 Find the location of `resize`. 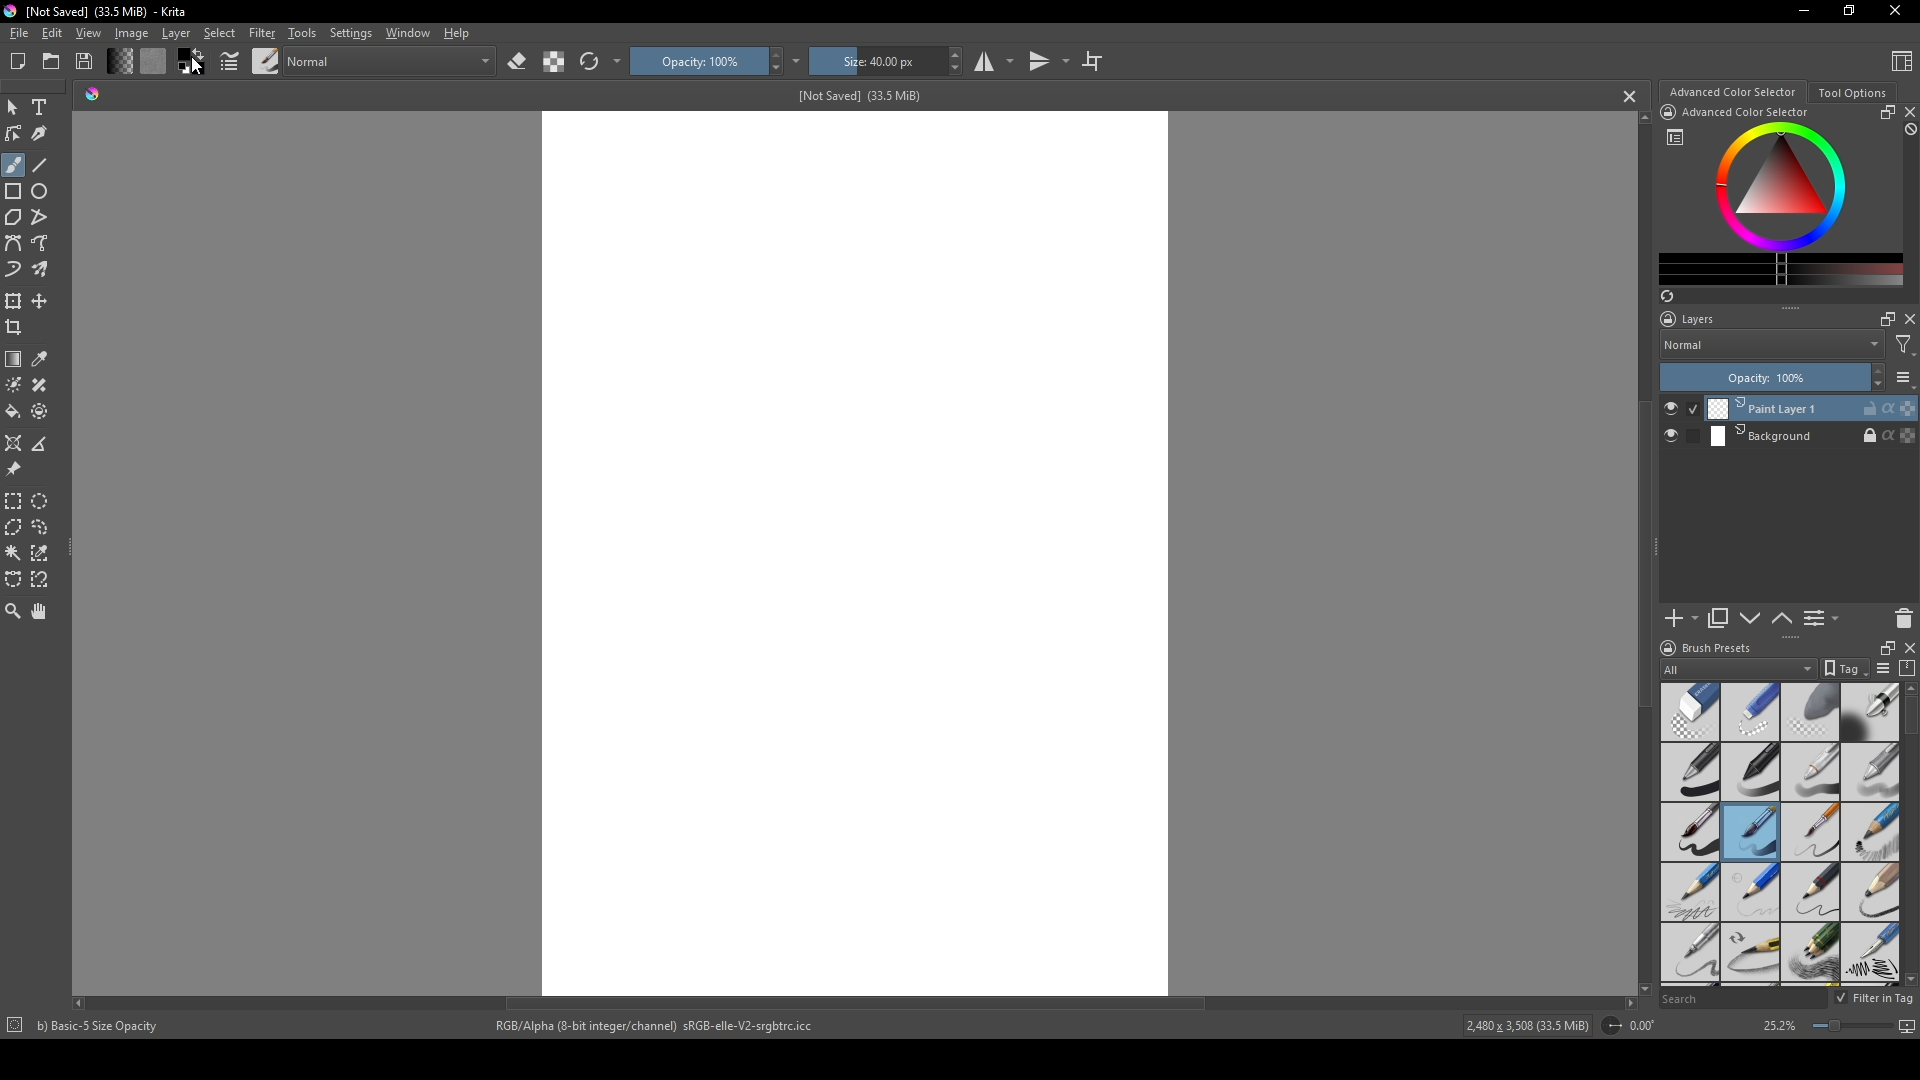

resize is located at coordinates (1847, 12).